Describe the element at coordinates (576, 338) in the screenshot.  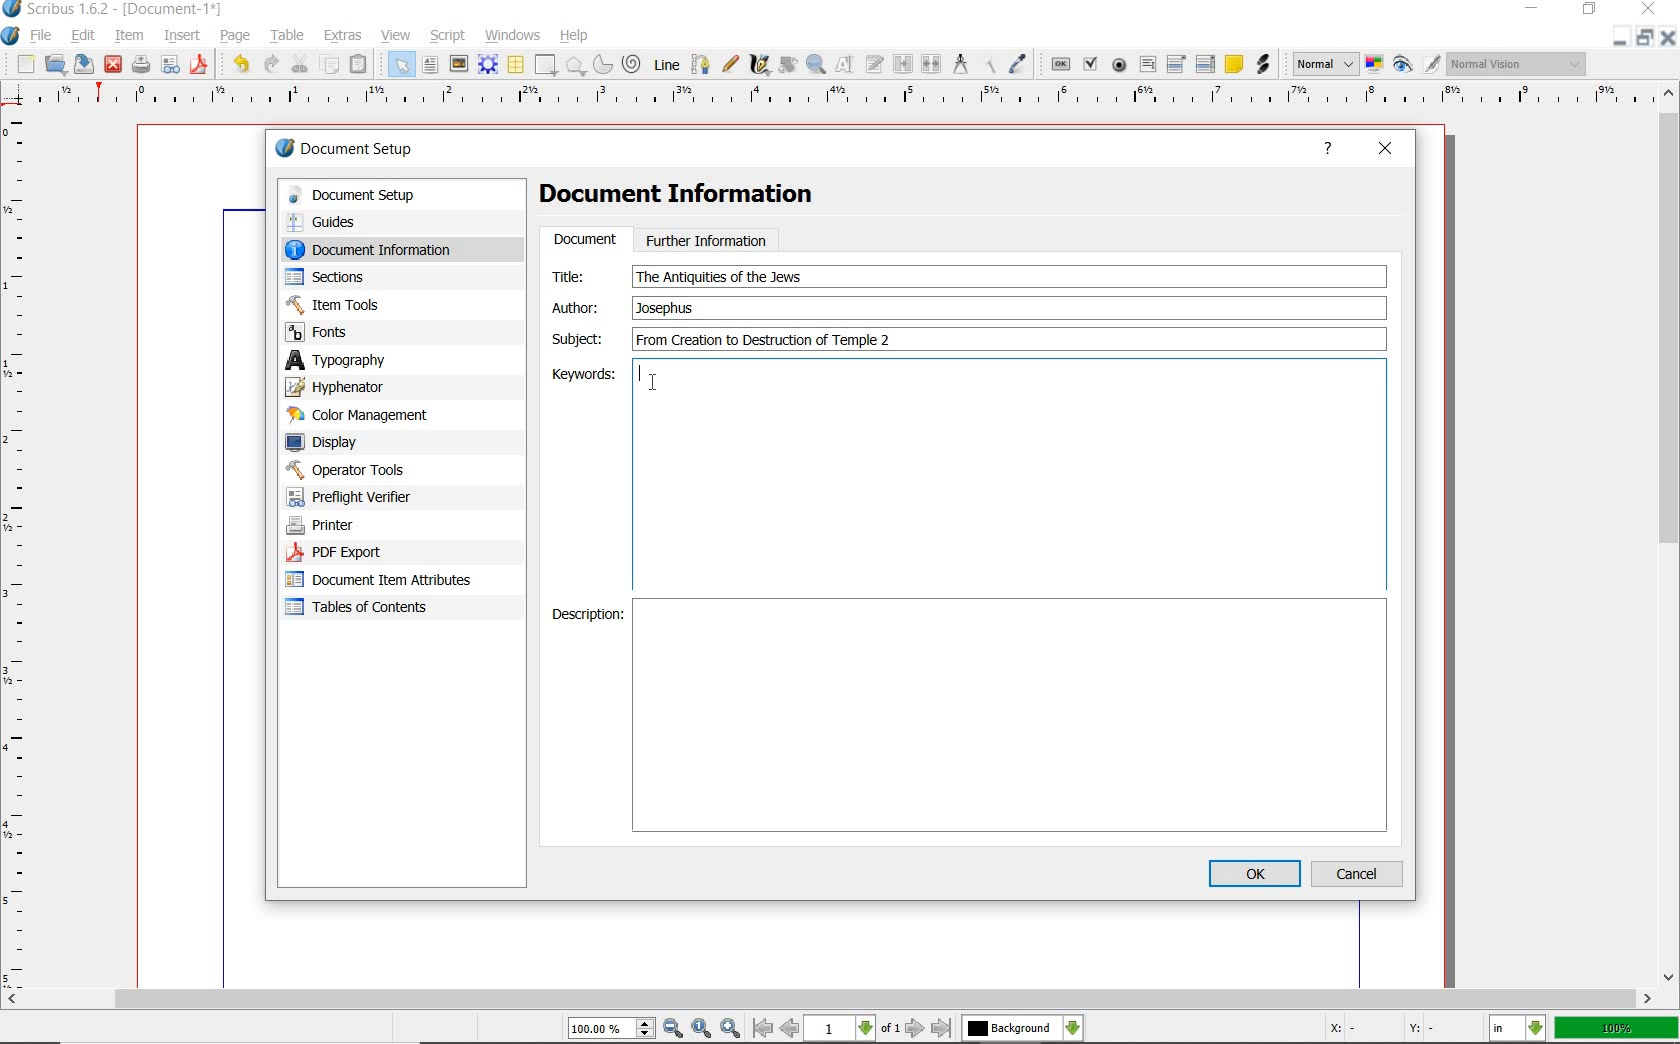
I see `subject` at that location.